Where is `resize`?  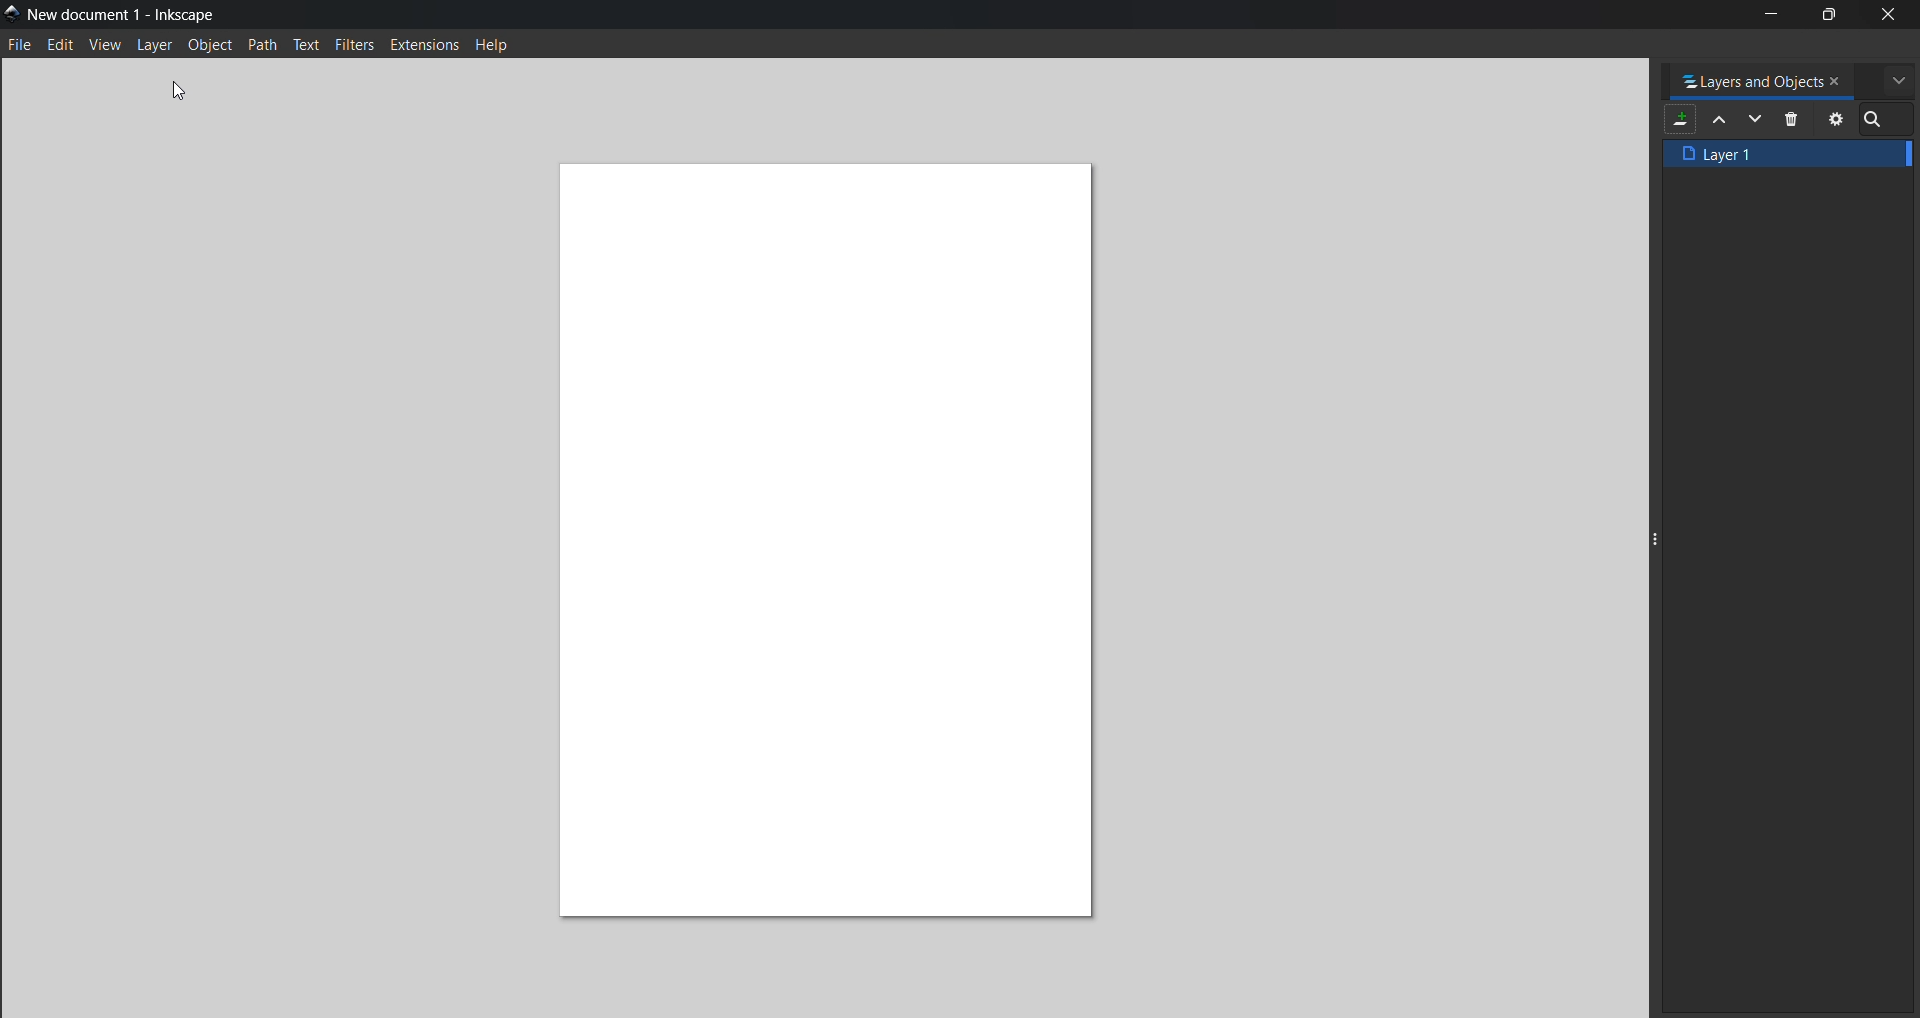 resize is located at coordinates (1653, 533).